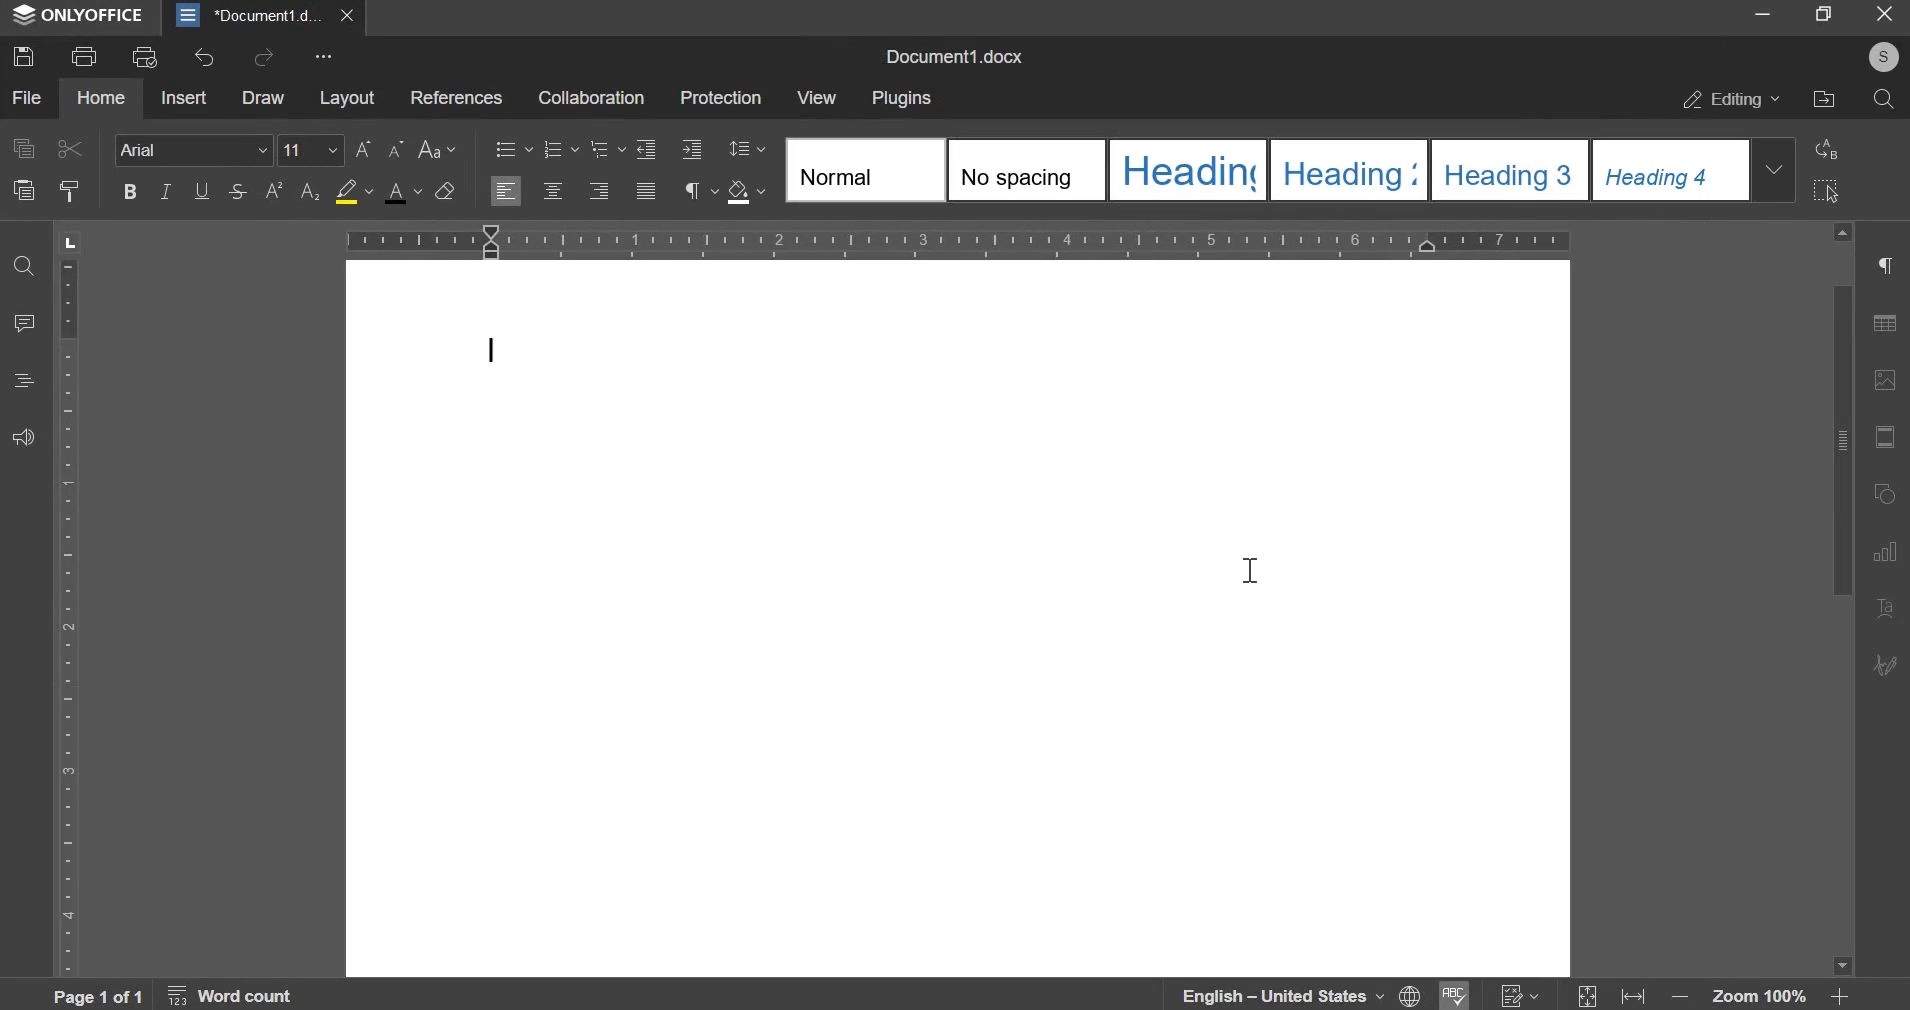 The height and width of the screenshot is (1010, 1910). I want to click on increase indent, so click(693, 151).